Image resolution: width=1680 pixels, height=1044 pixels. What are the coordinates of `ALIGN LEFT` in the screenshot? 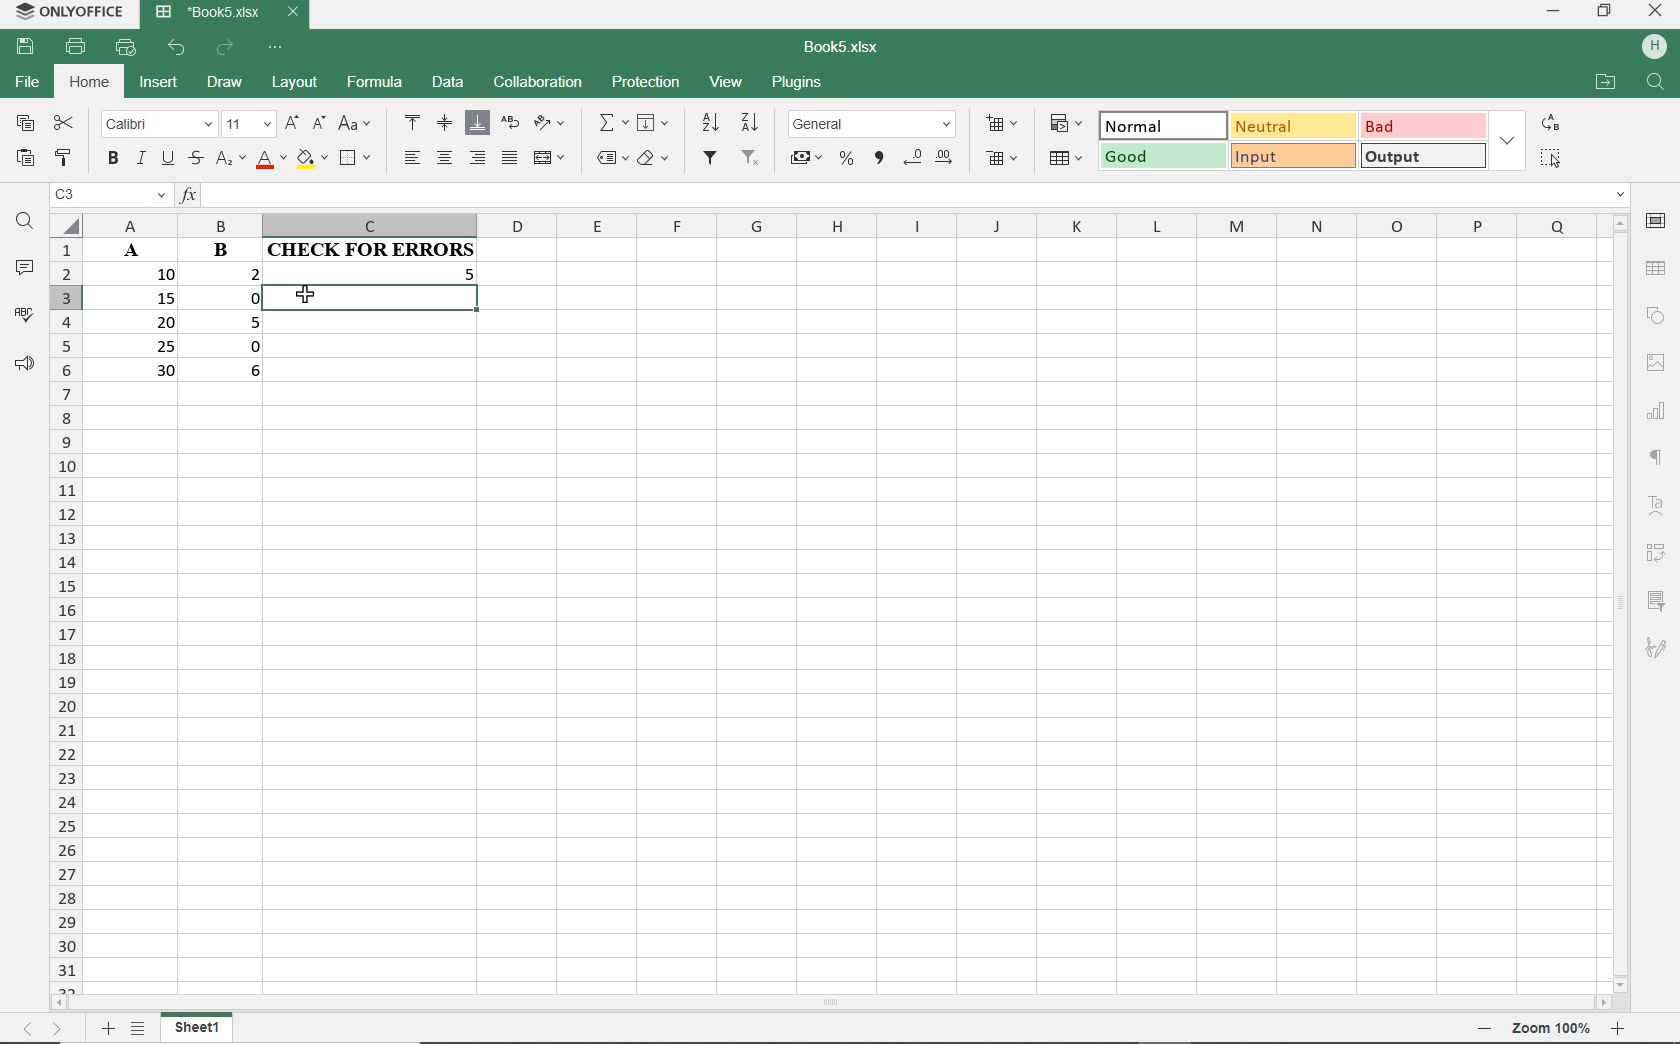 It's located at (412, 158).